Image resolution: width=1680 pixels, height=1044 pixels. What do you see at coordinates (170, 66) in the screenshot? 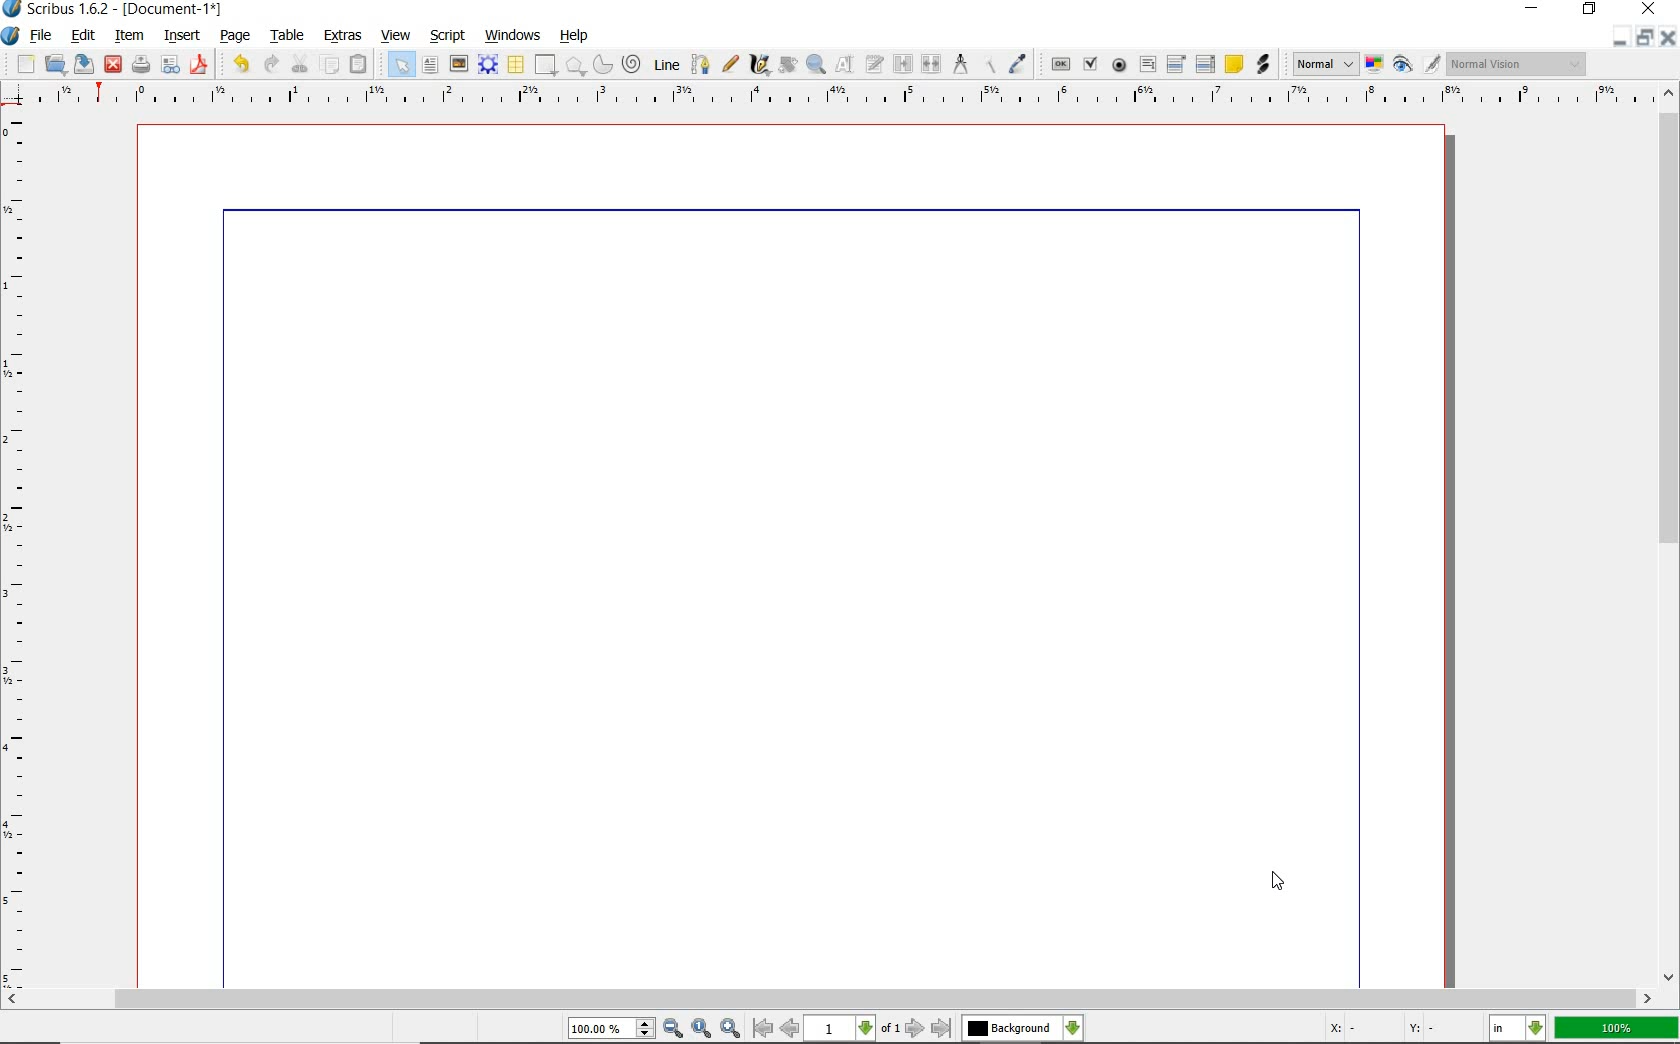
I see `preflight verifier` at bounding box center [170, 66].